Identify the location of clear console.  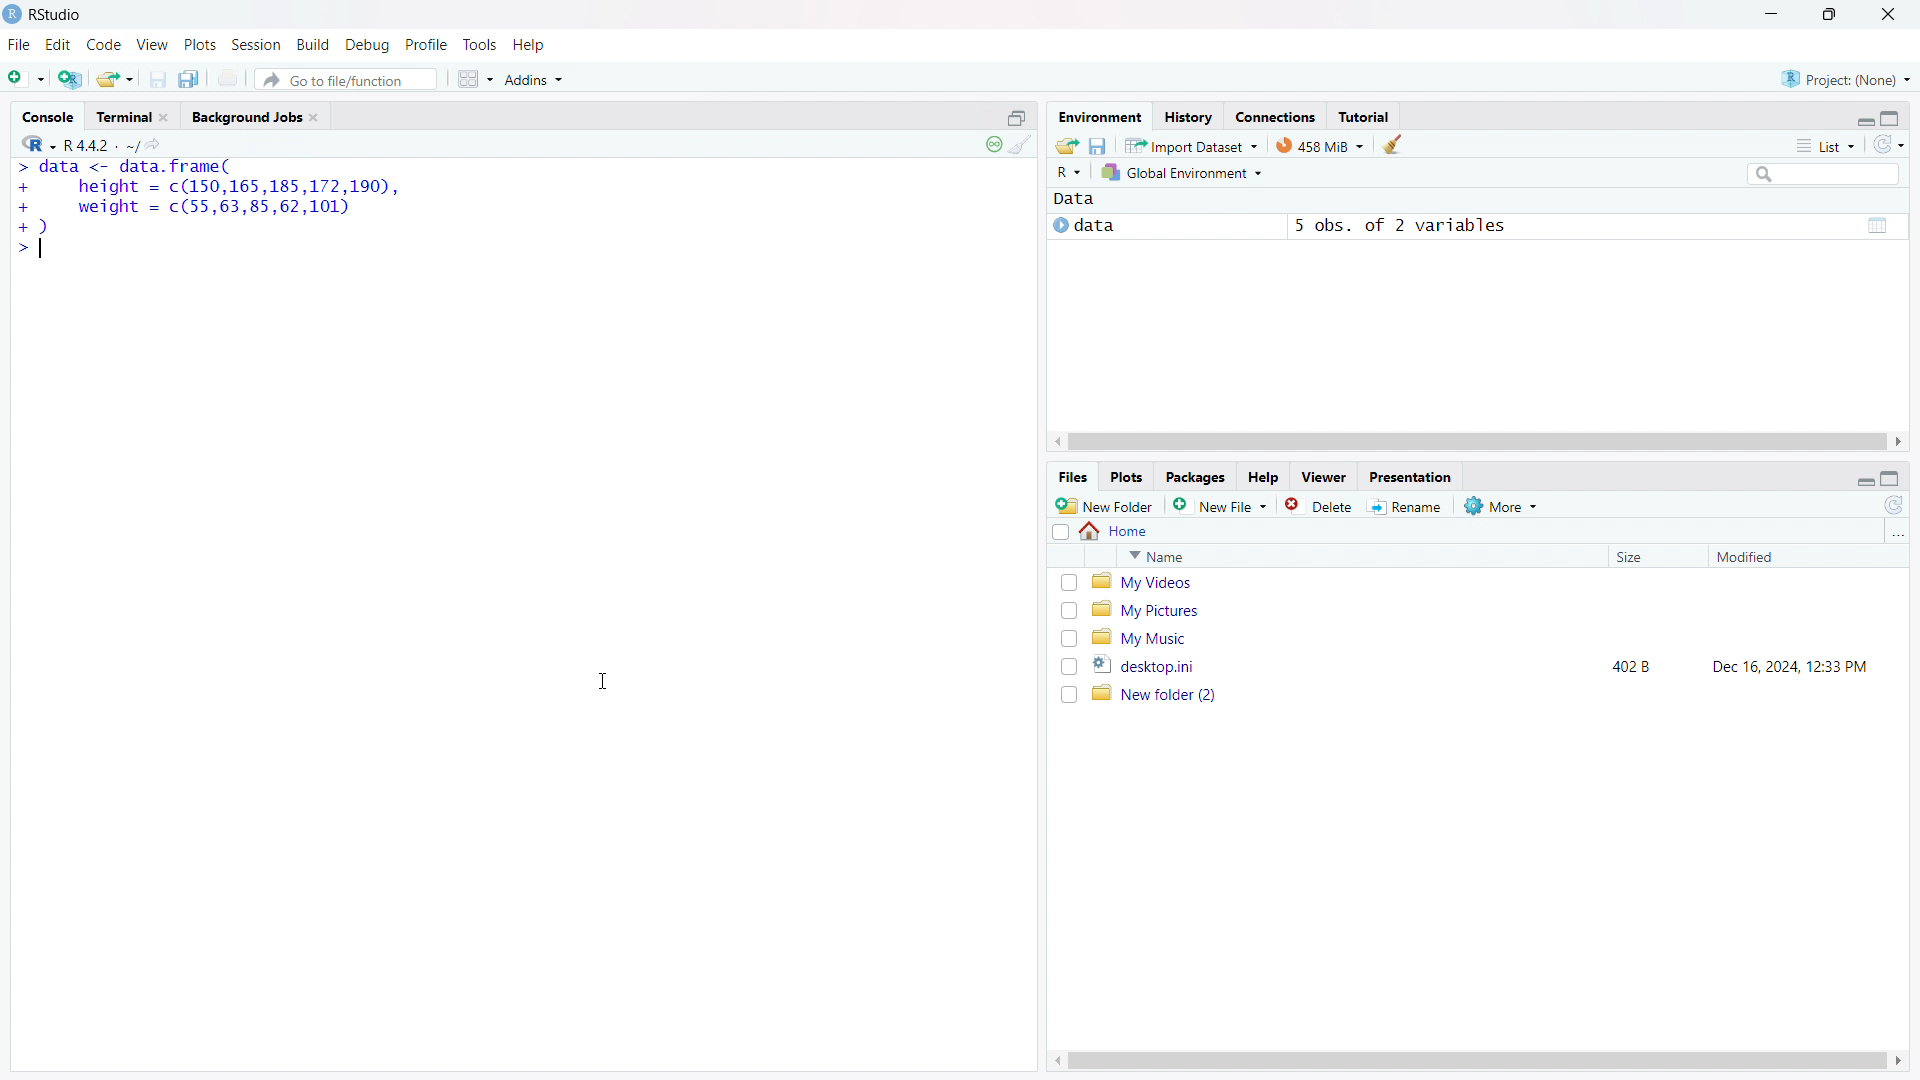
(1021, 145).